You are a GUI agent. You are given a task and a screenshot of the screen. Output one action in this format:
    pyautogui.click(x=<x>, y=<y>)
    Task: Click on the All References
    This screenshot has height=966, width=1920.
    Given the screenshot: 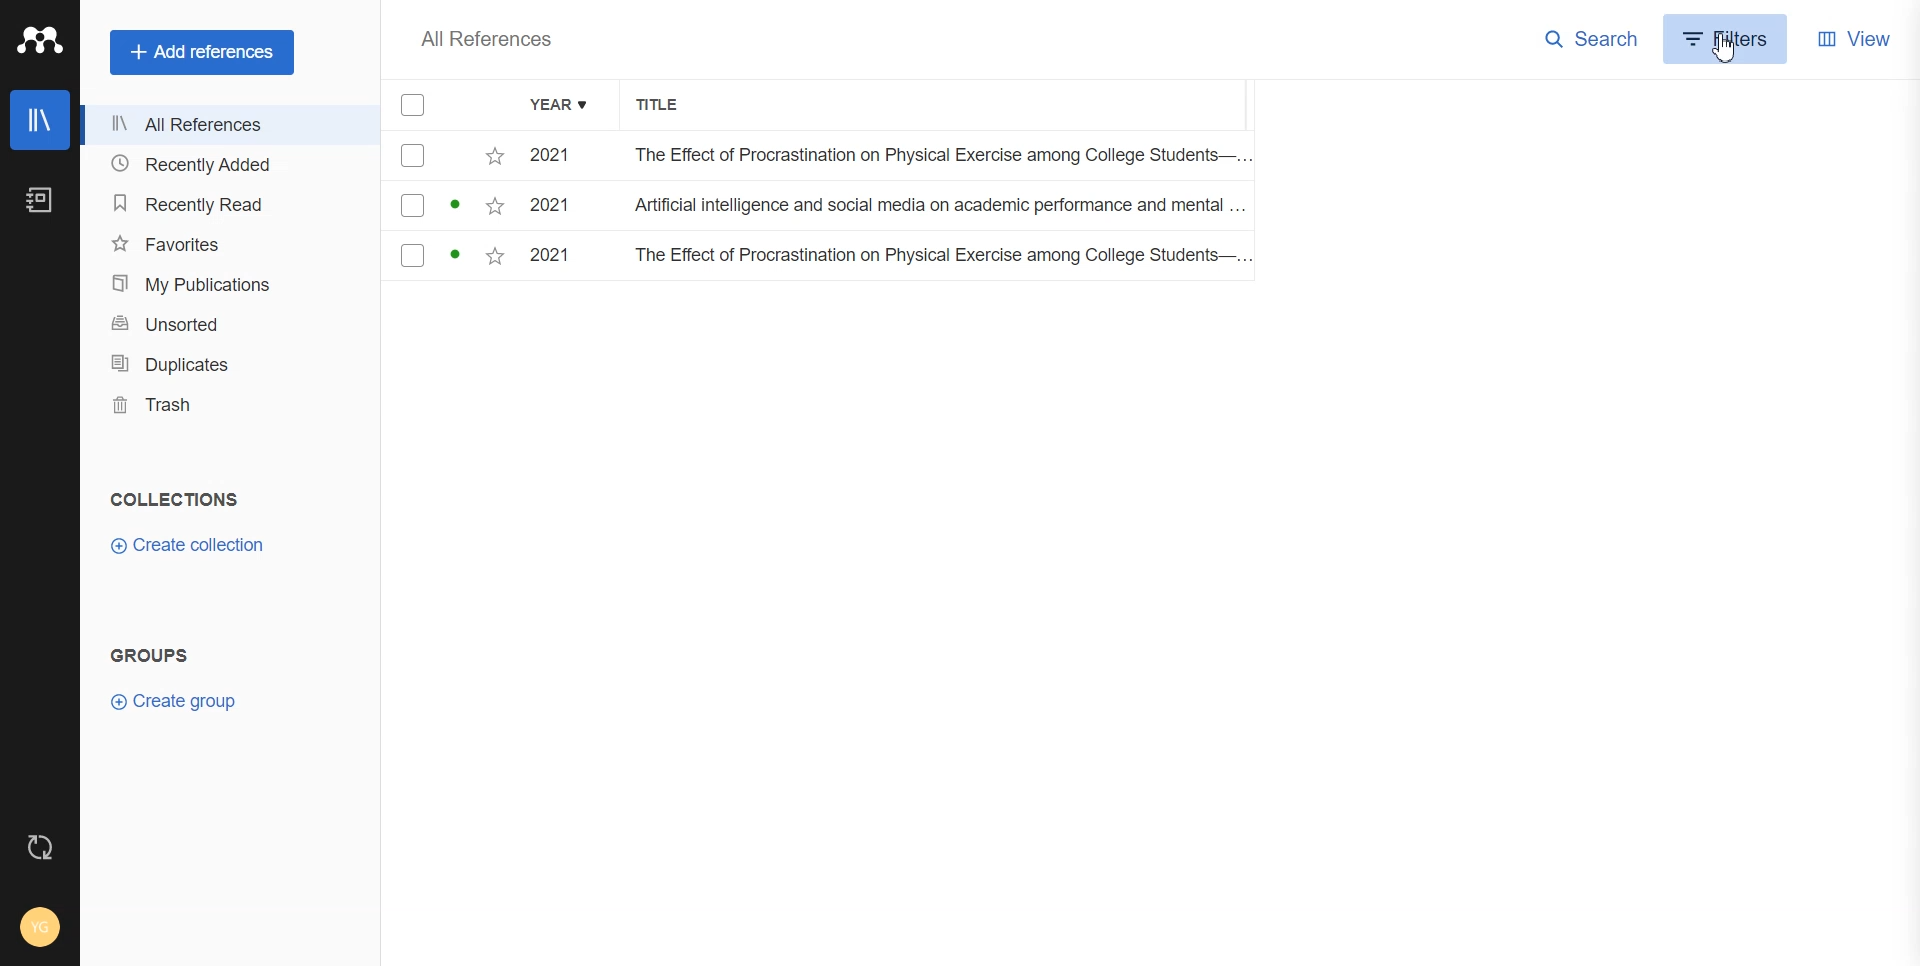 What is the action you would take?
    pyautogui.click(x=229, y=127)
    